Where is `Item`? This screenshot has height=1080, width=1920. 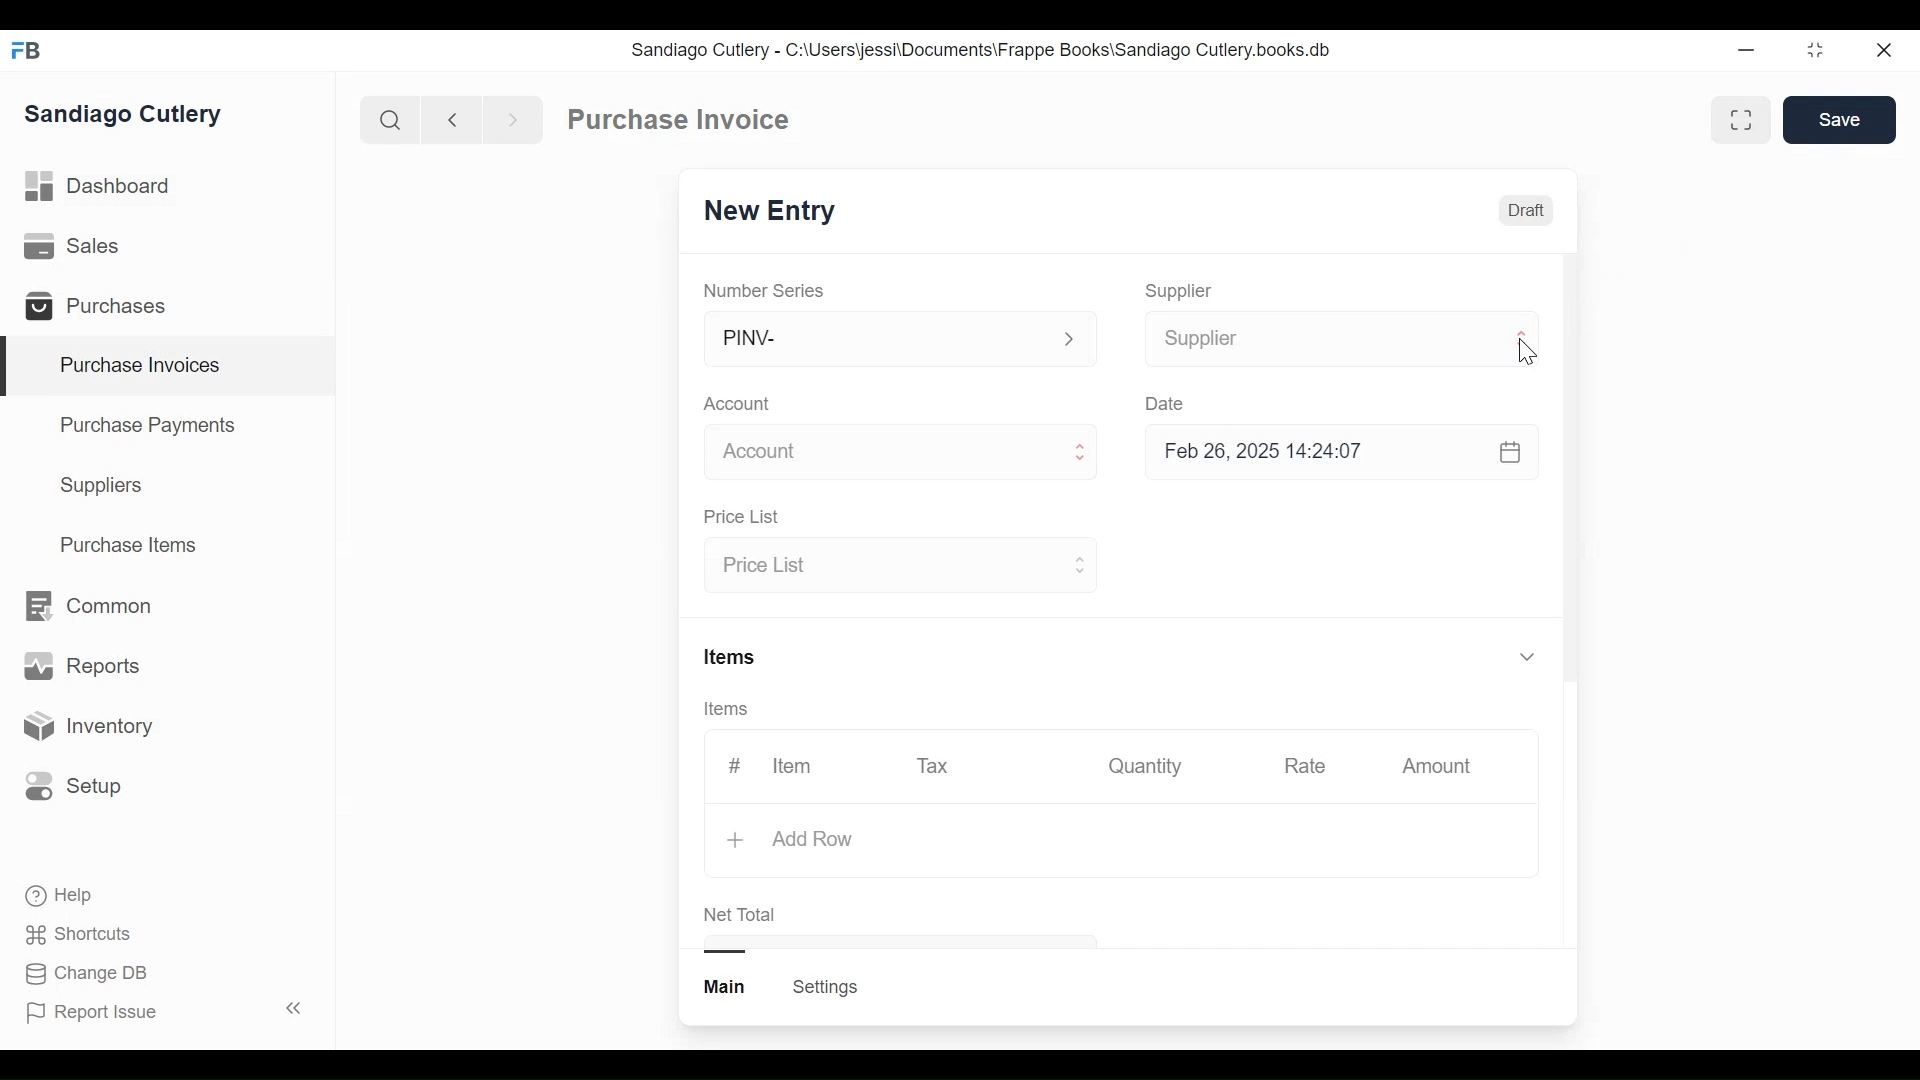
Item is located at coordinates (790, 766).